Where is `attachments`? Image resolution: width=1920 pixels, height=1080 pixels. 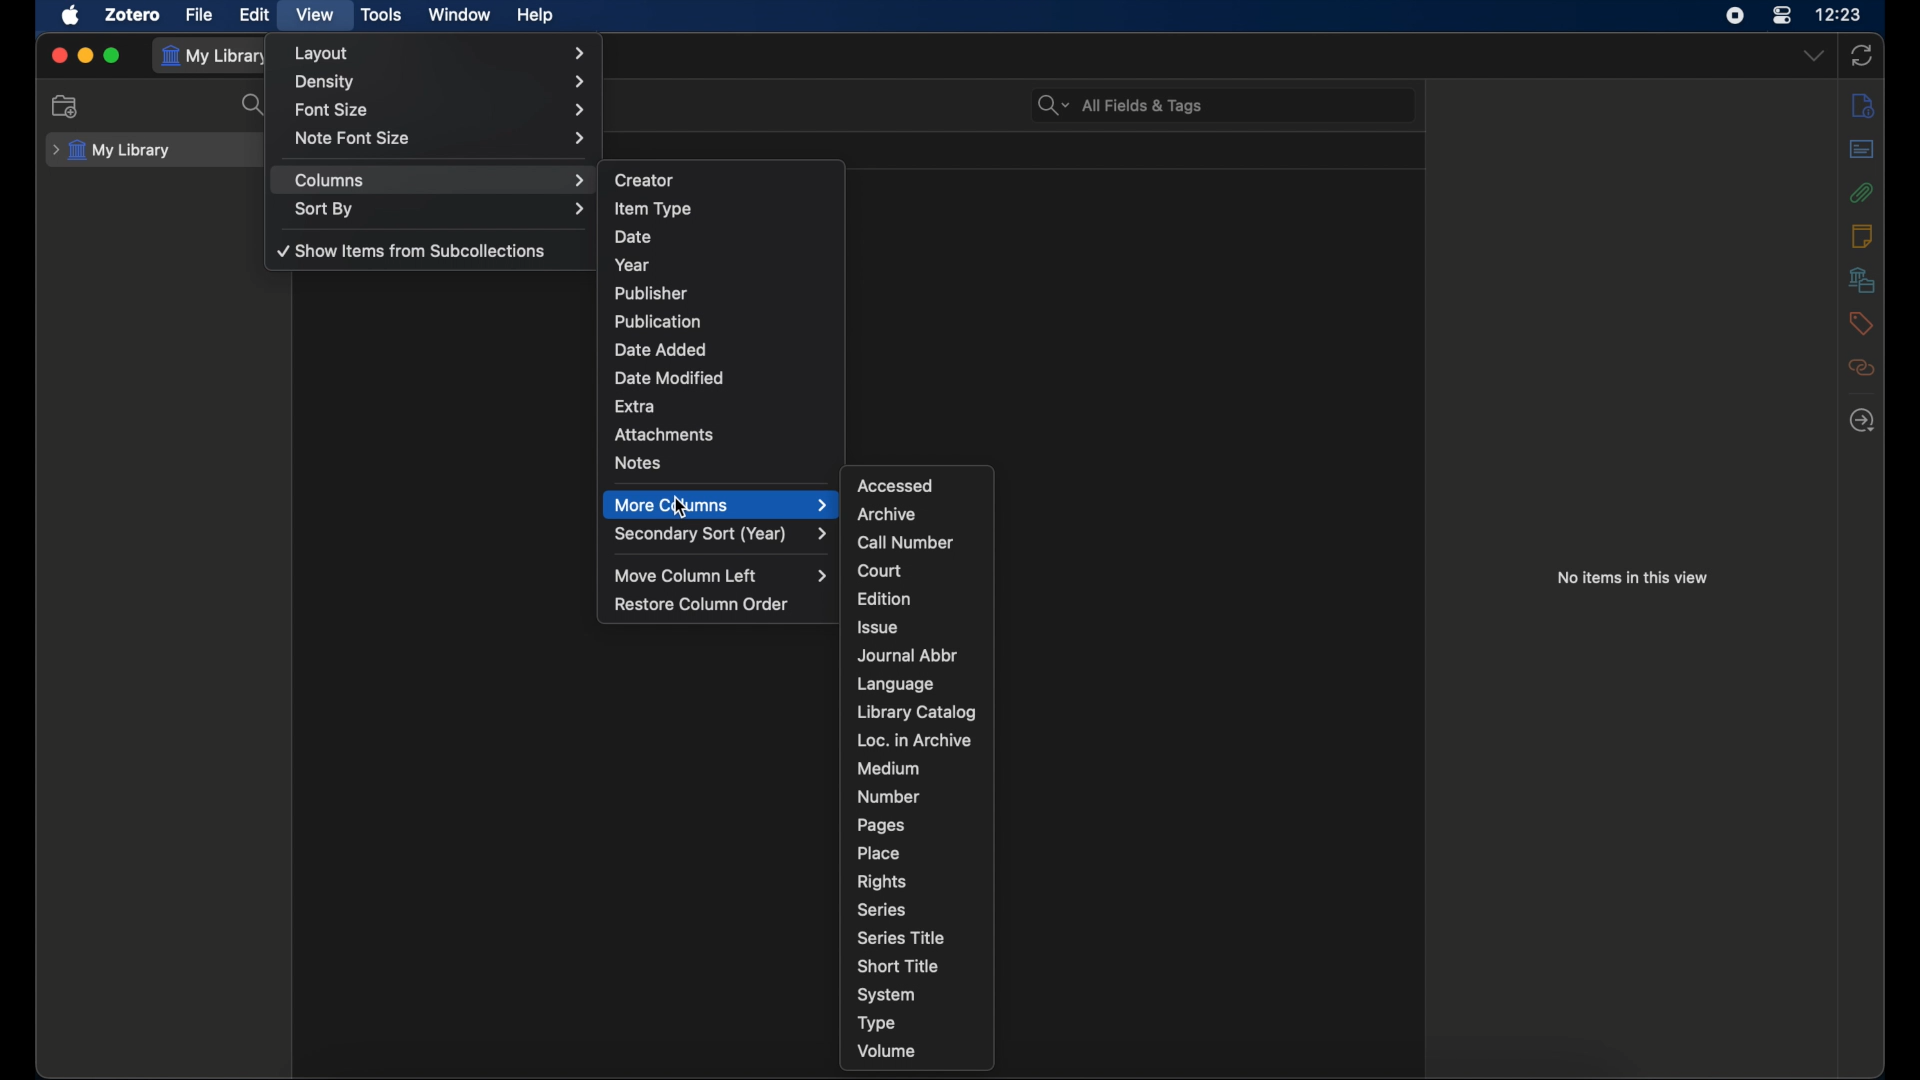 attachments is located at coordinates (1861, 192).